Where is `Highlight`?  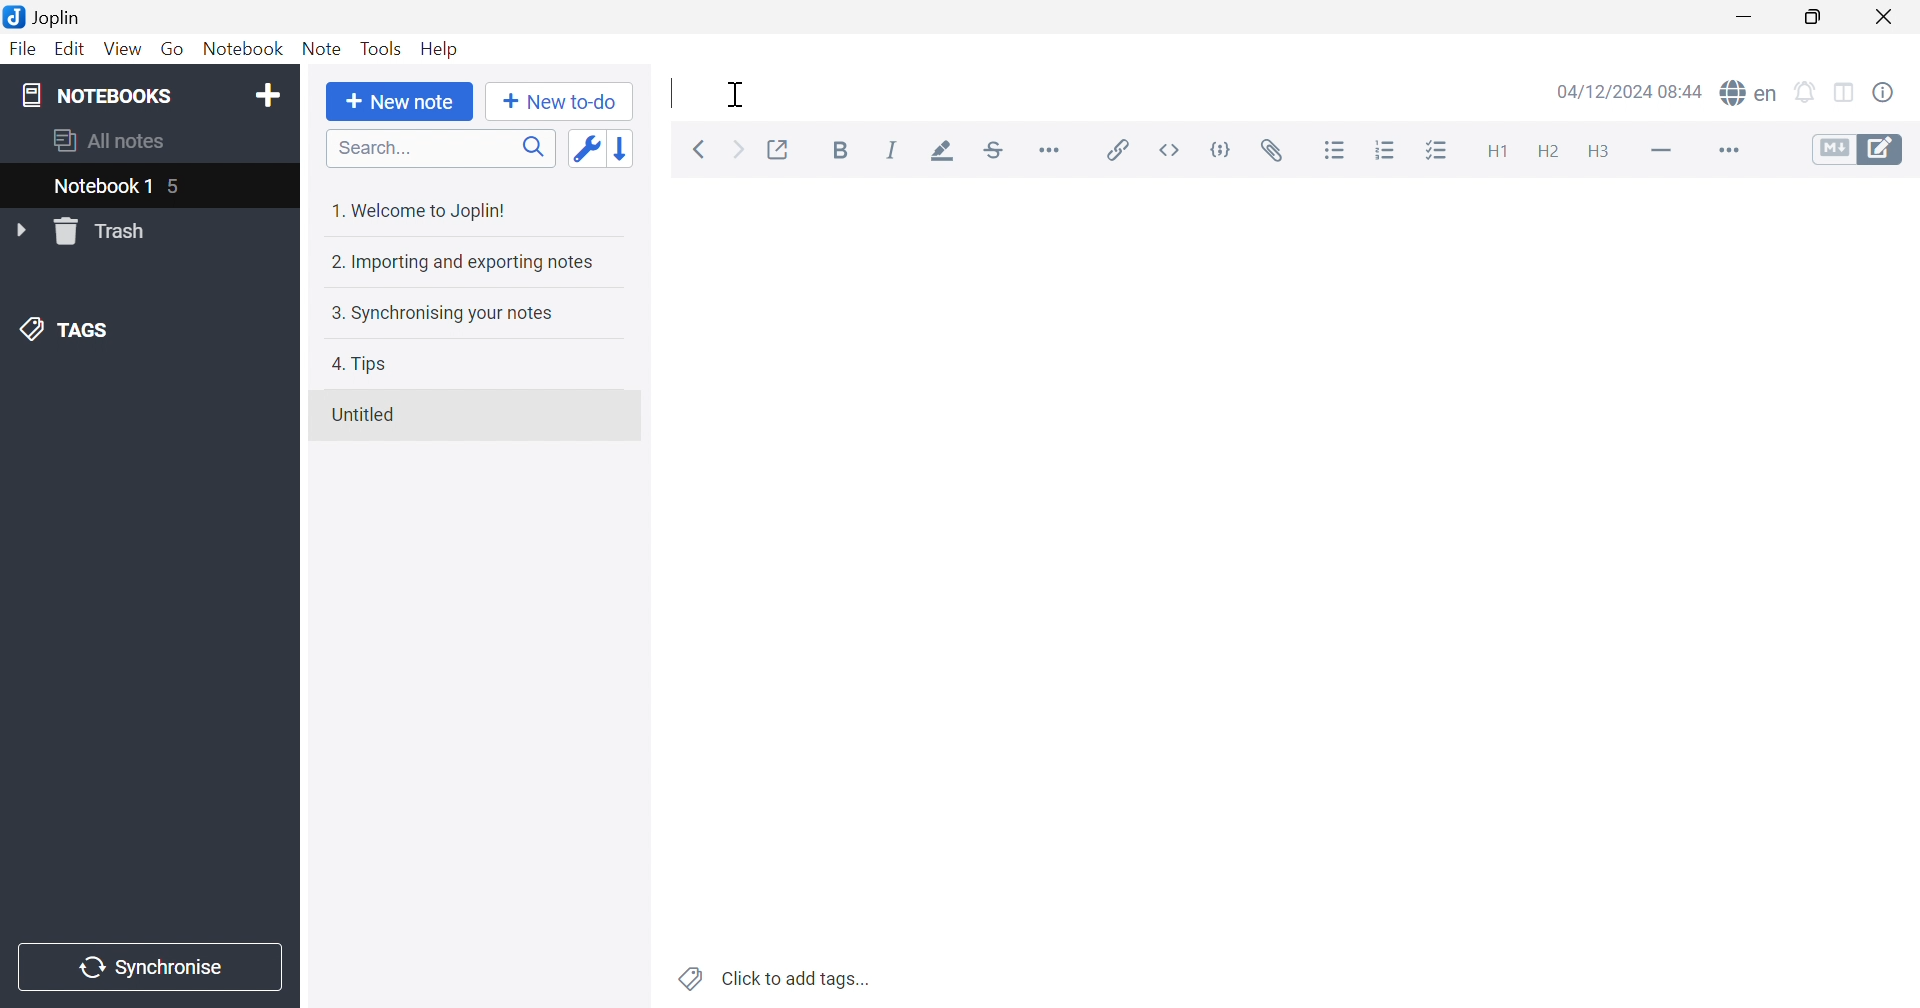
Highlight is located at coordinates (939, 149).